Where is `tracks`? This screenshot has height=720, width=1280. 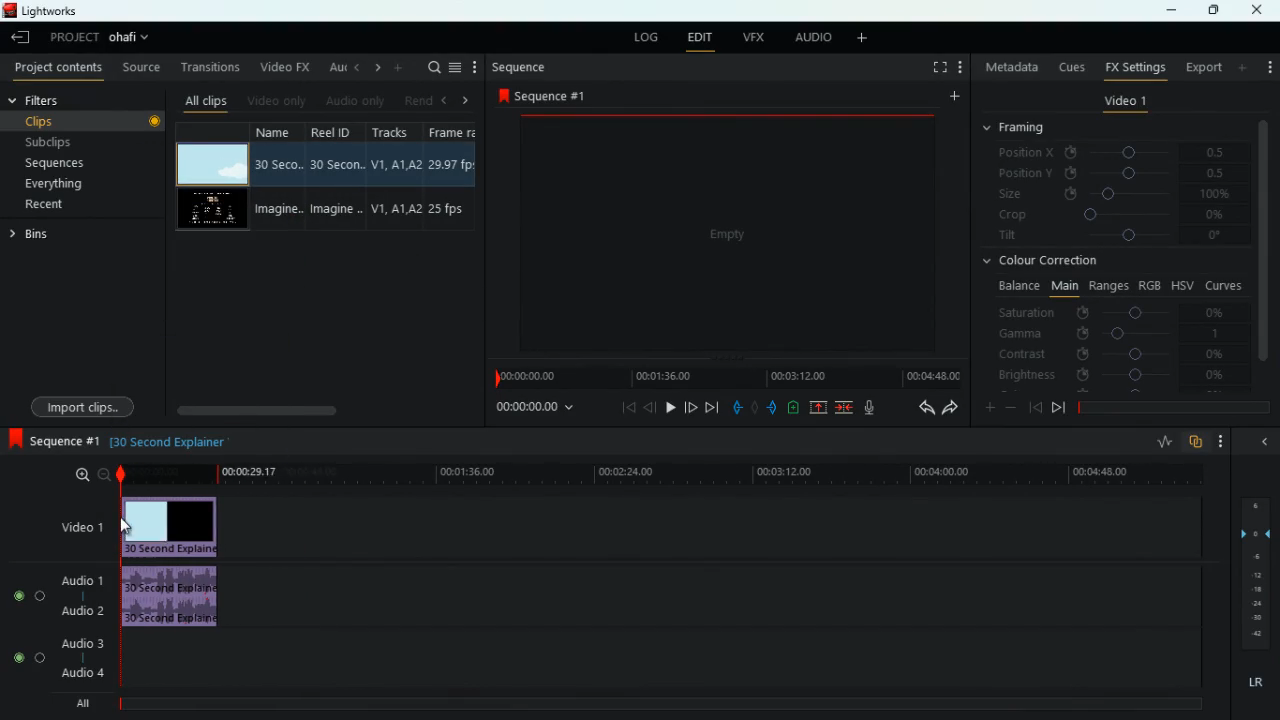
tracks is located at coordinates (392, 131).